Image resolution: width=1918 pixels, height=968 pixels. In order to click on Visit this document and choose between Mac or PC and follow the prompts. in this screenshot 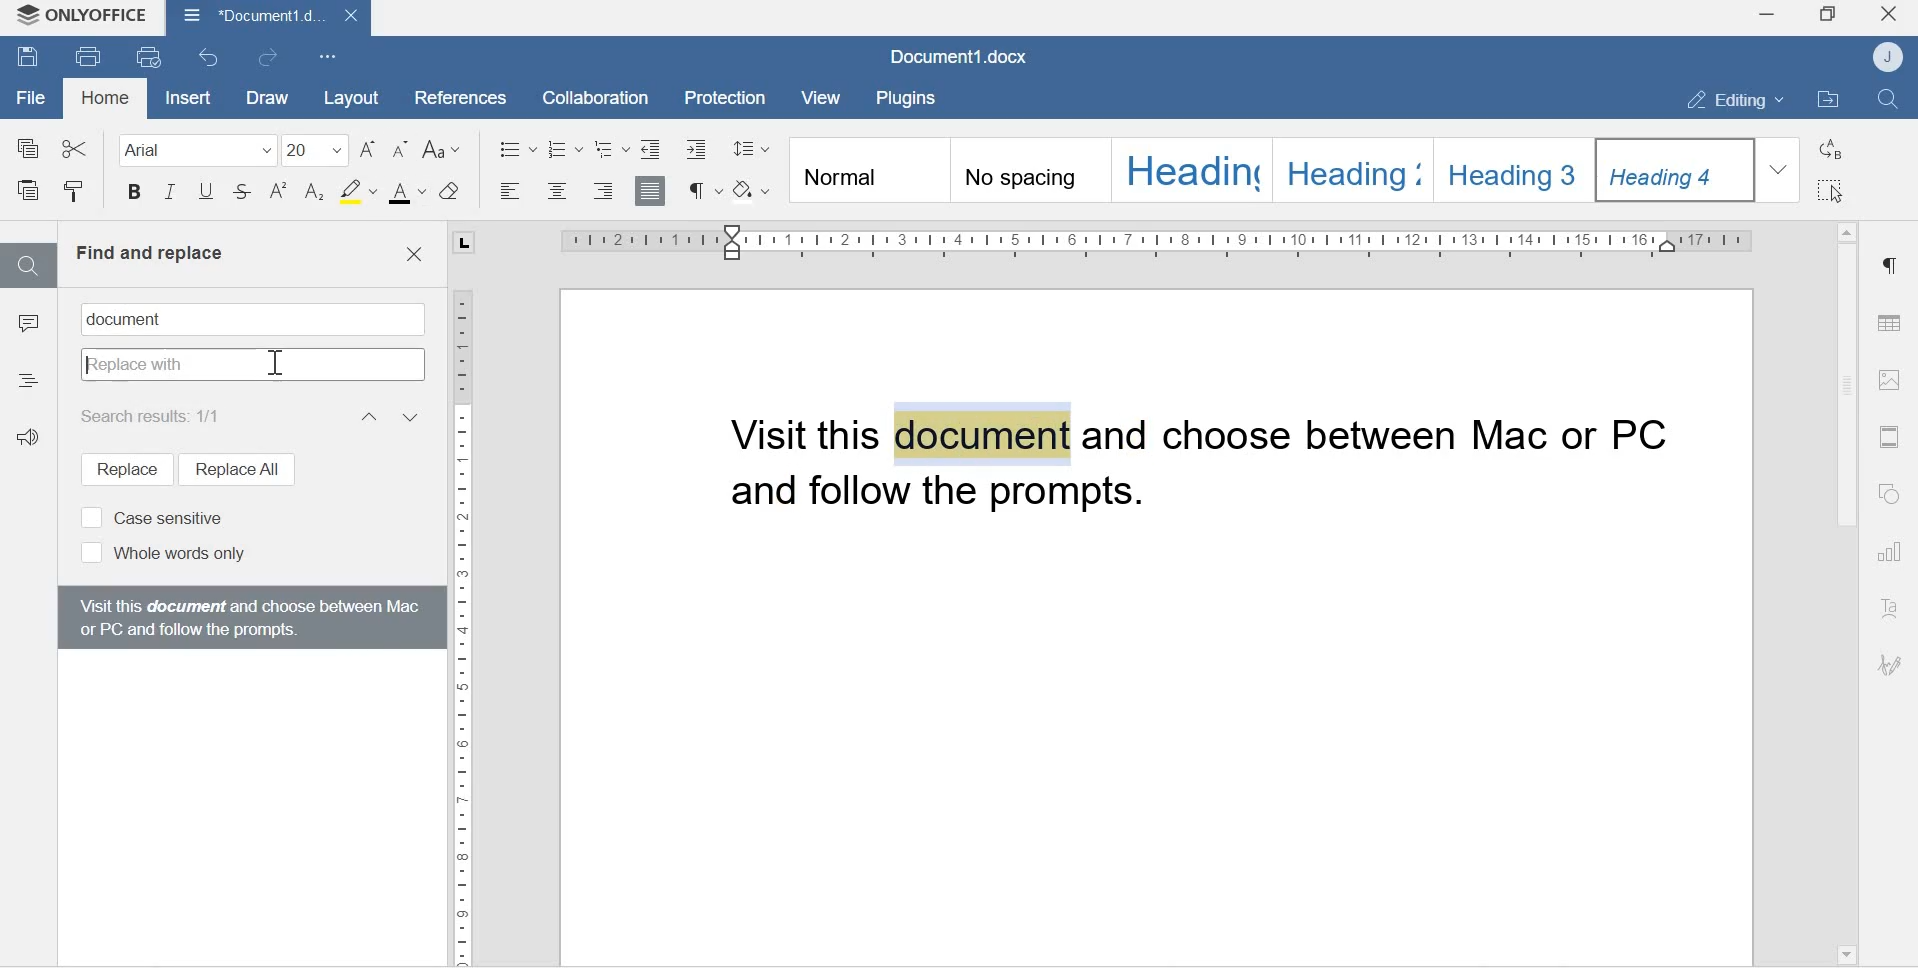, I will do `click(248, 616)`.